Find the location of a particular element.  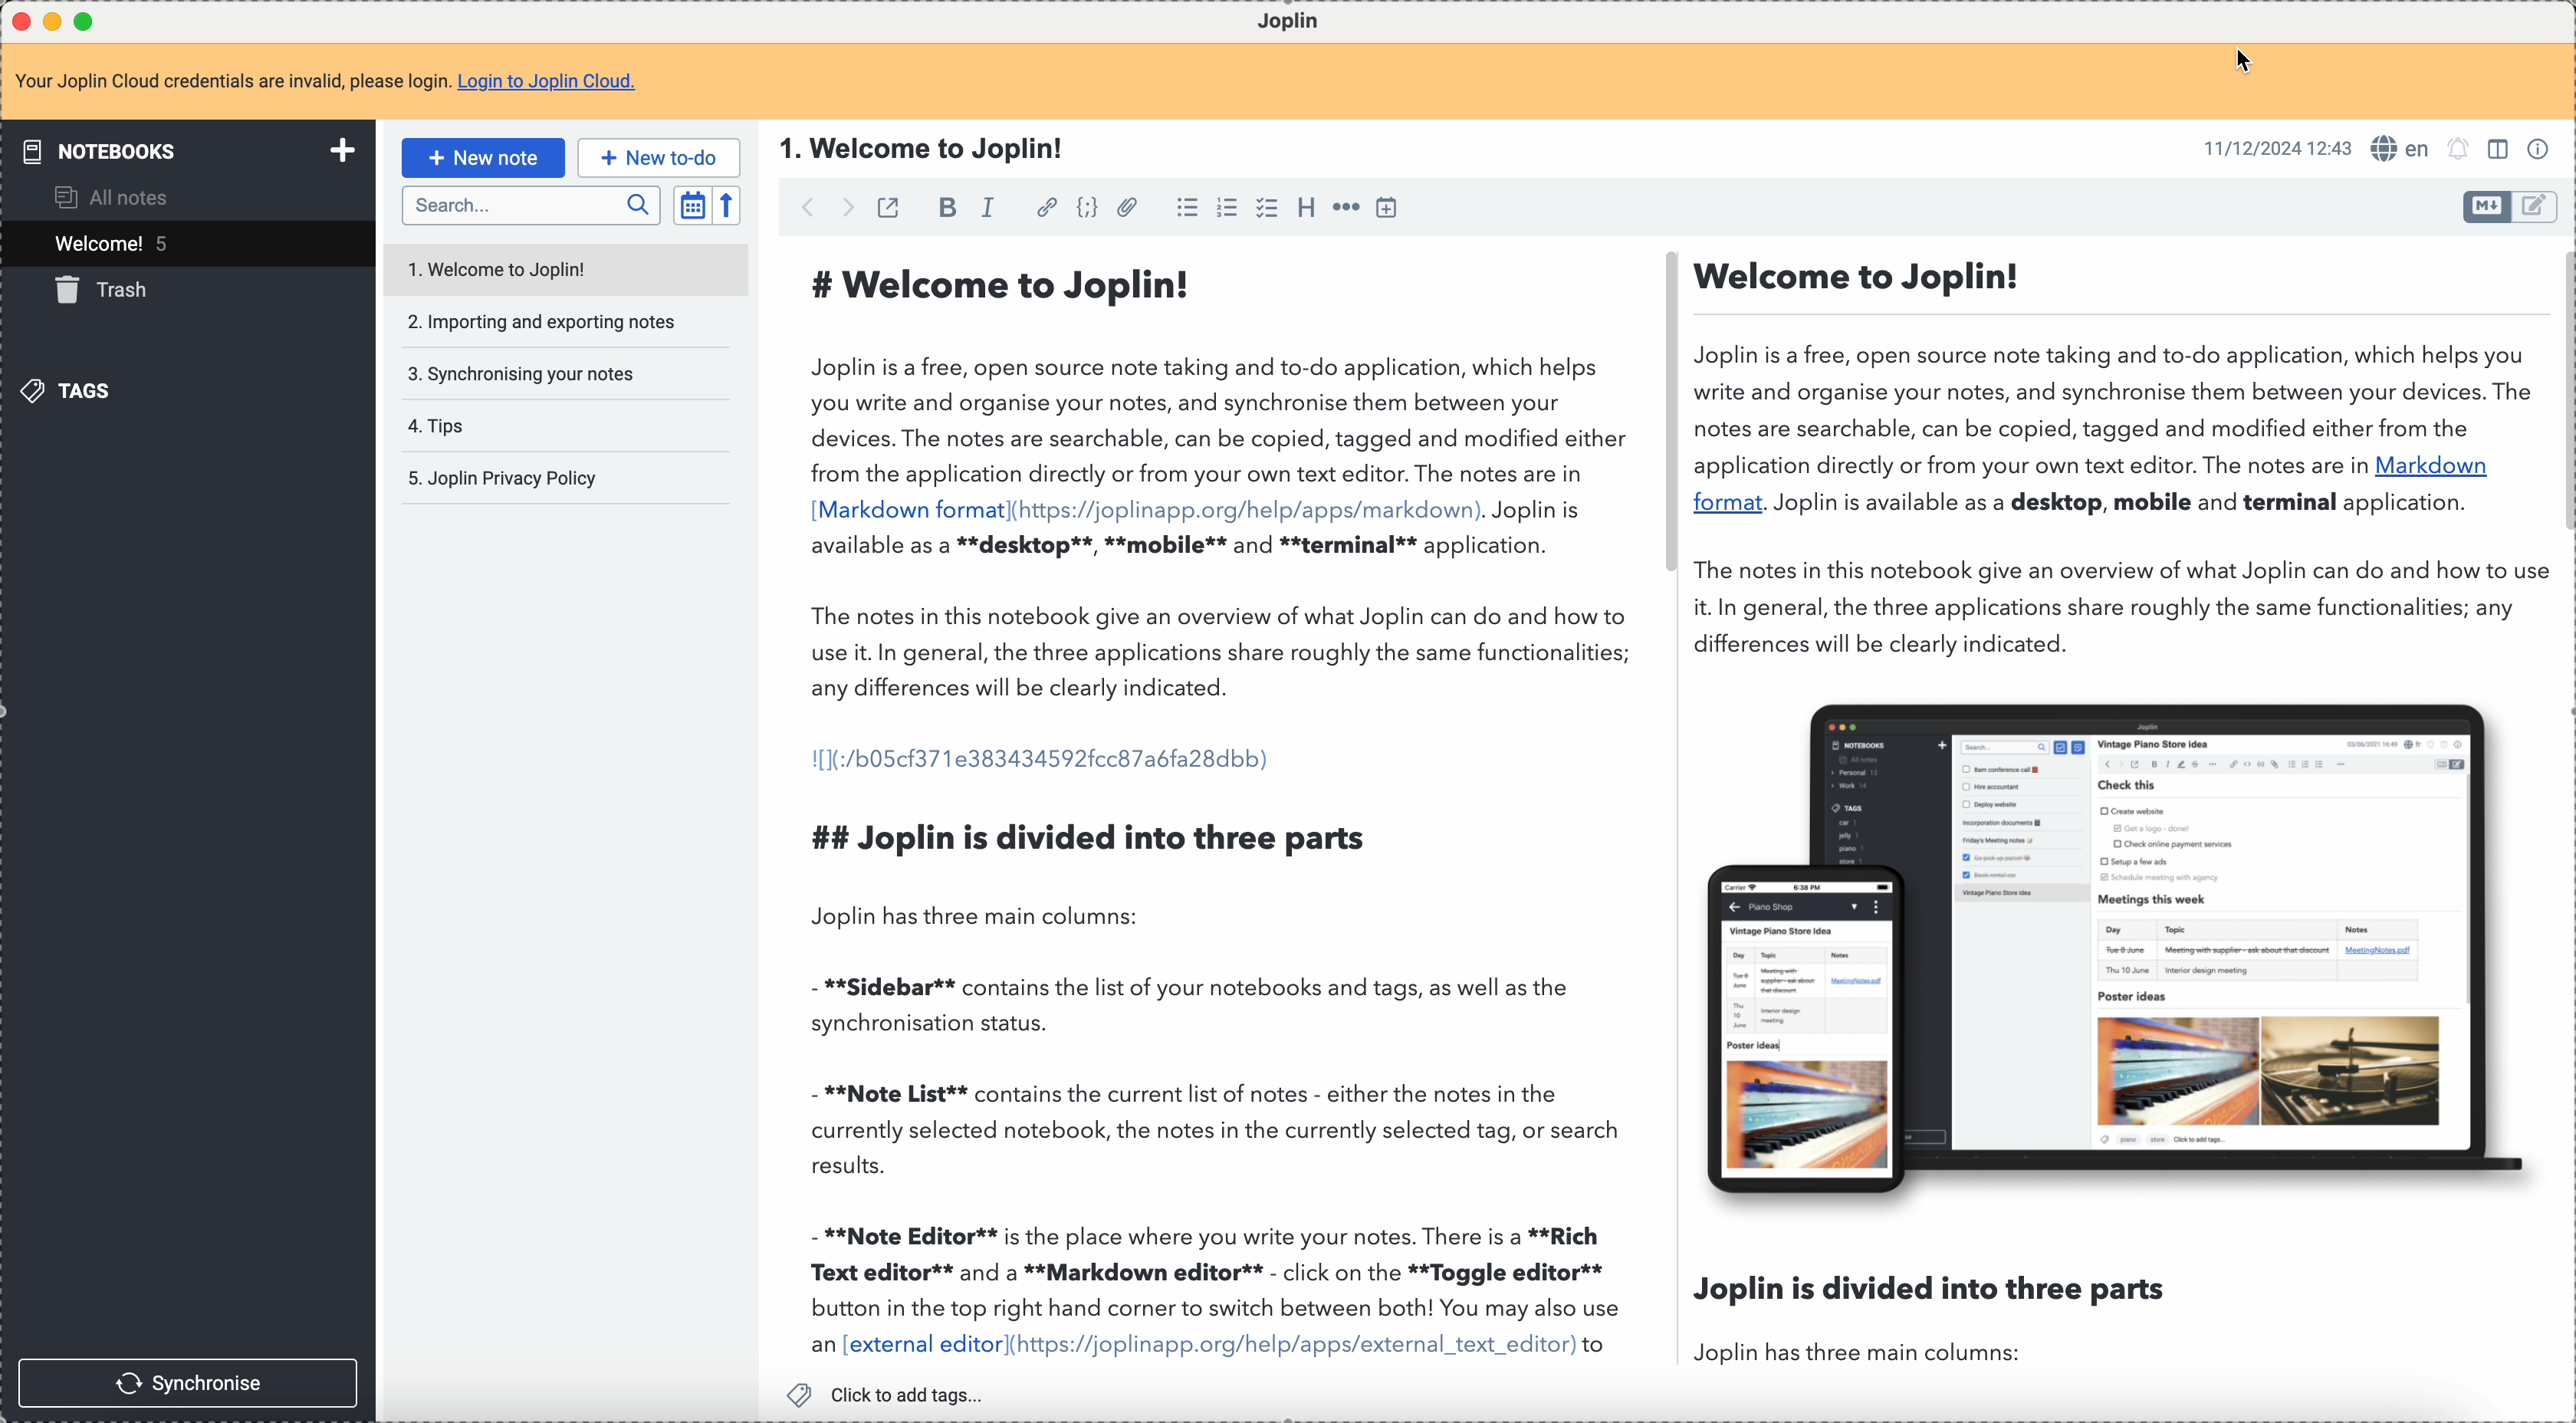

click to add tags is located at coordinates (892, 1395).